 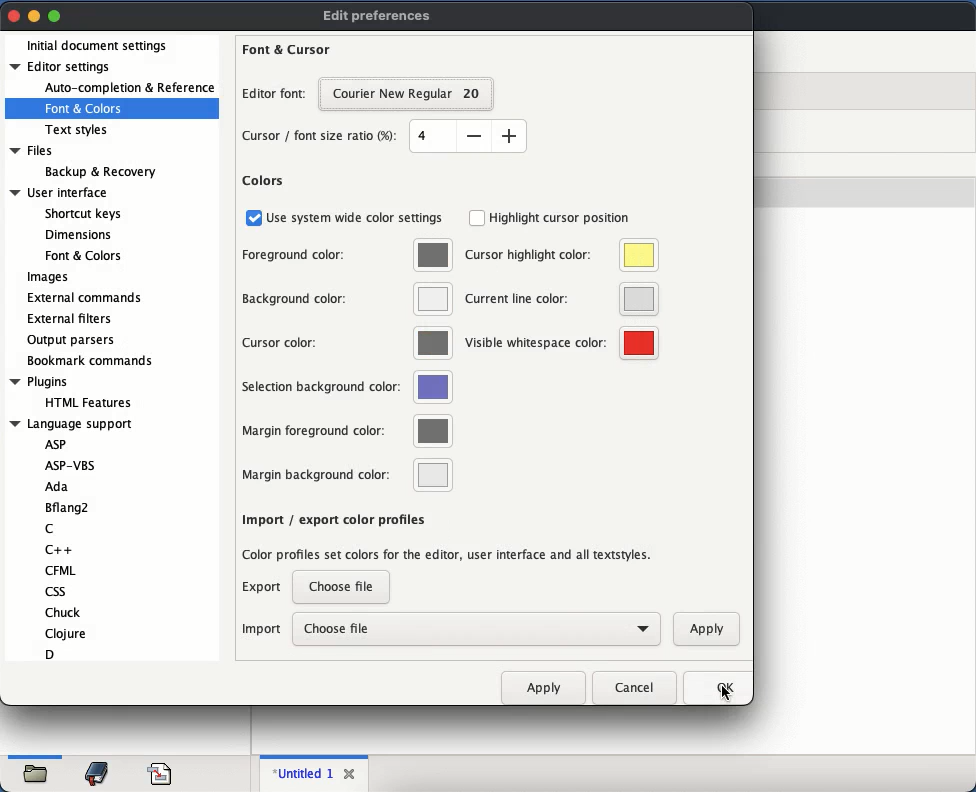 I want to click on bookmark, so click(x=99, y=772).